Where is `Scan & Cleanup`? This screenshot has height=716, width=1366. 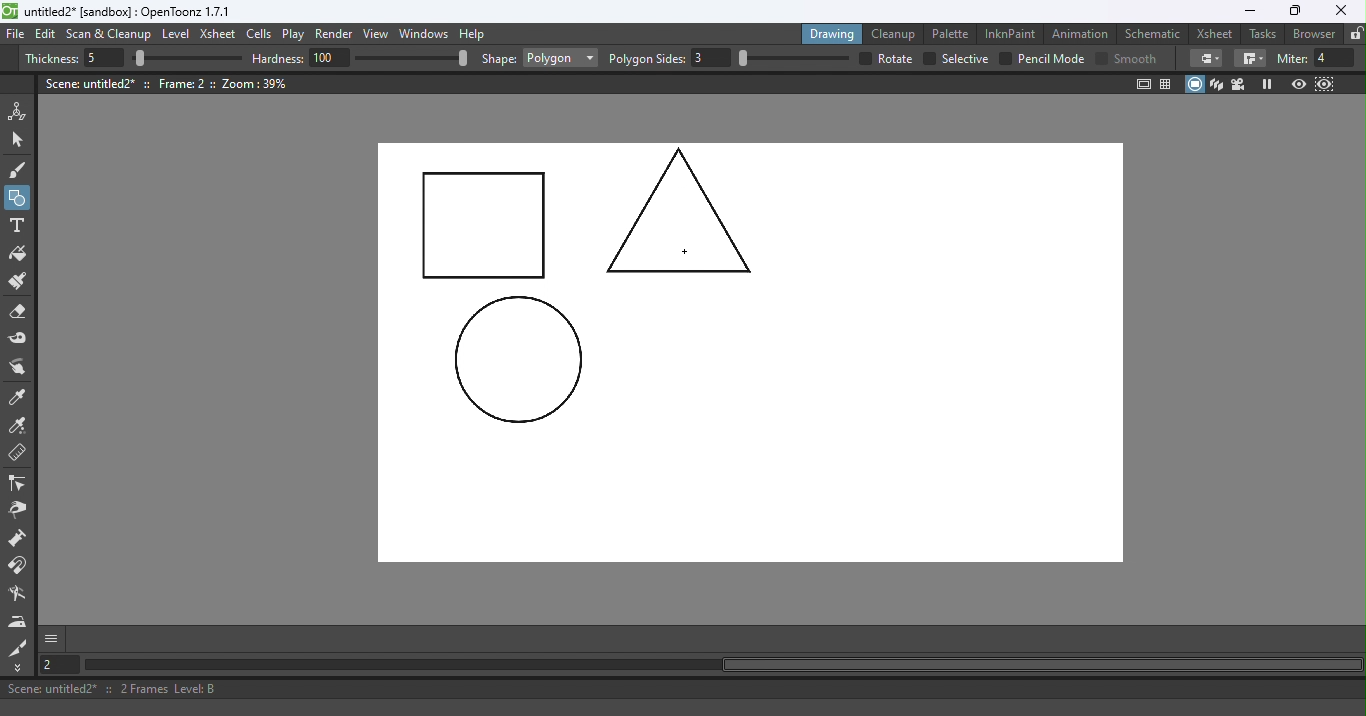
Scan & Cleanup is located at coordinates (109, 36).